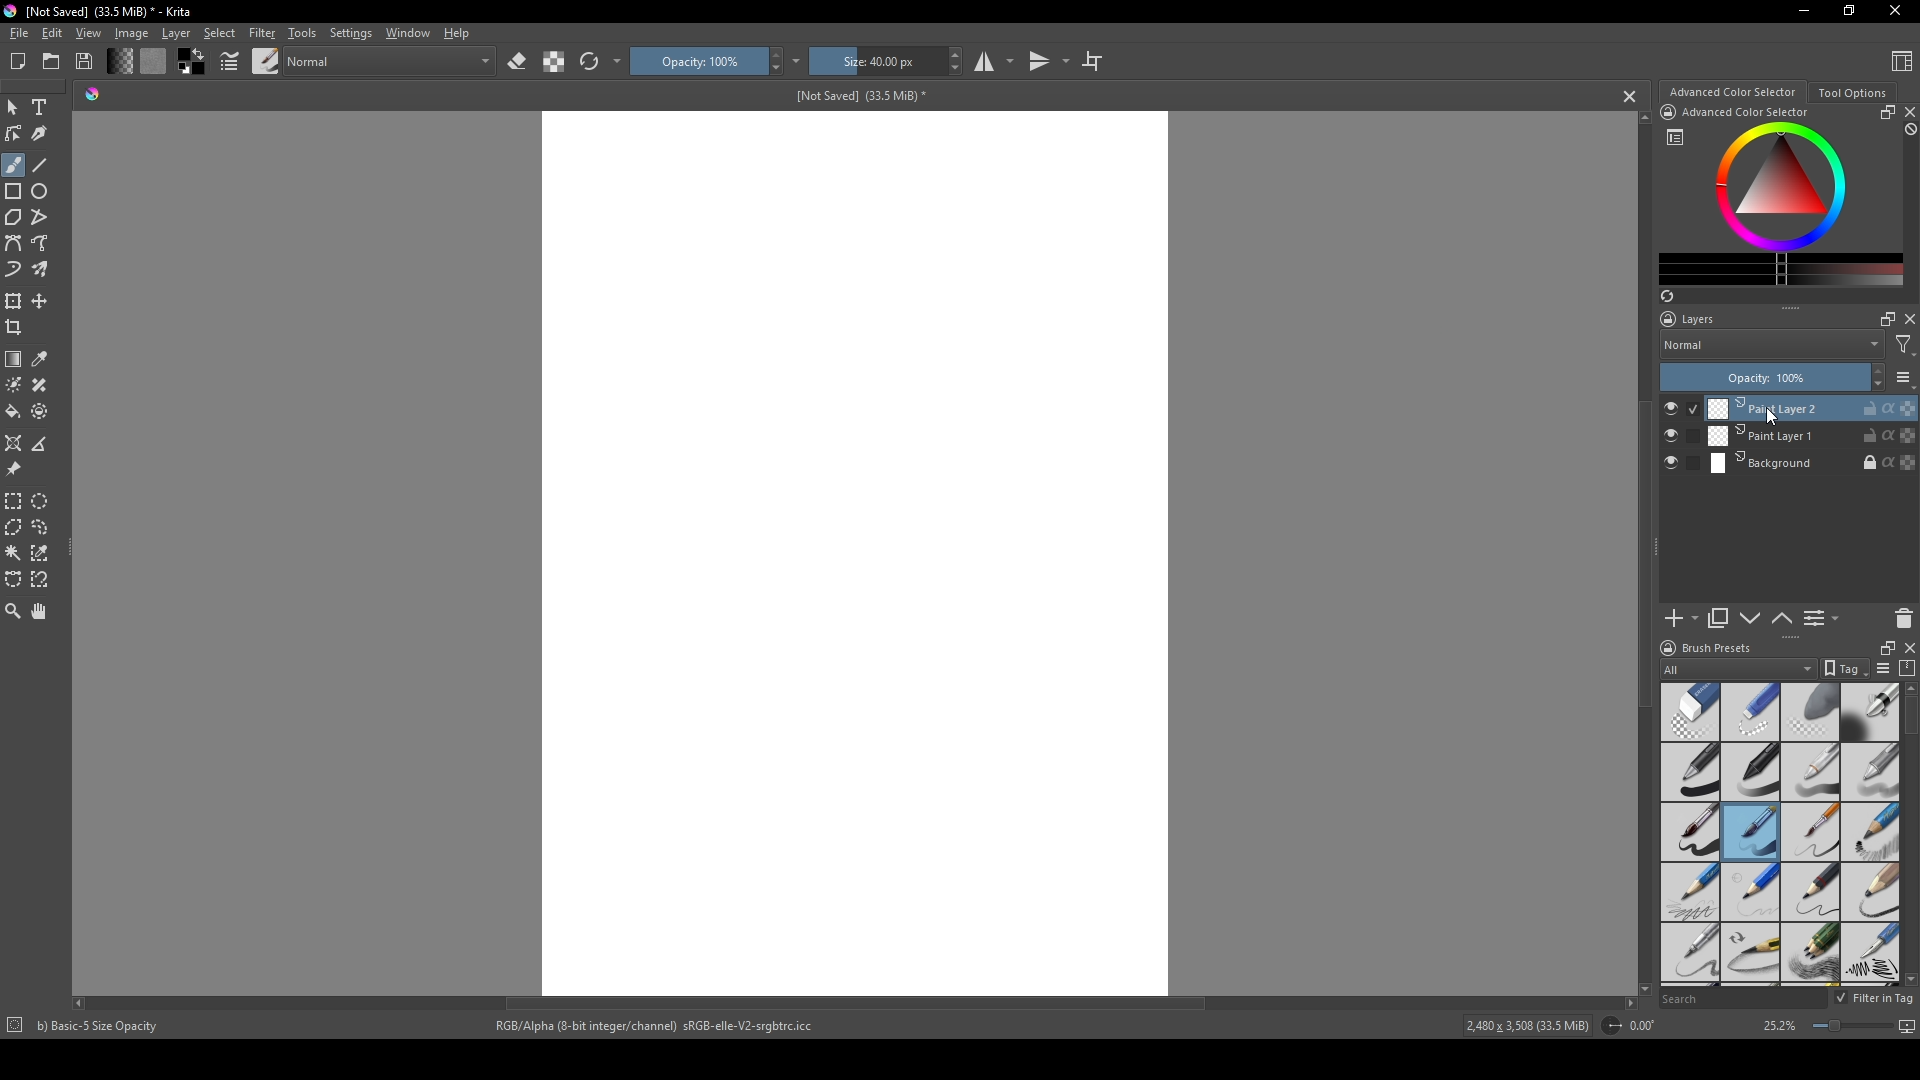  What do you see at coordinates (41, 165) in the screenshot?
I see `line` at bounding box center [41, 165].